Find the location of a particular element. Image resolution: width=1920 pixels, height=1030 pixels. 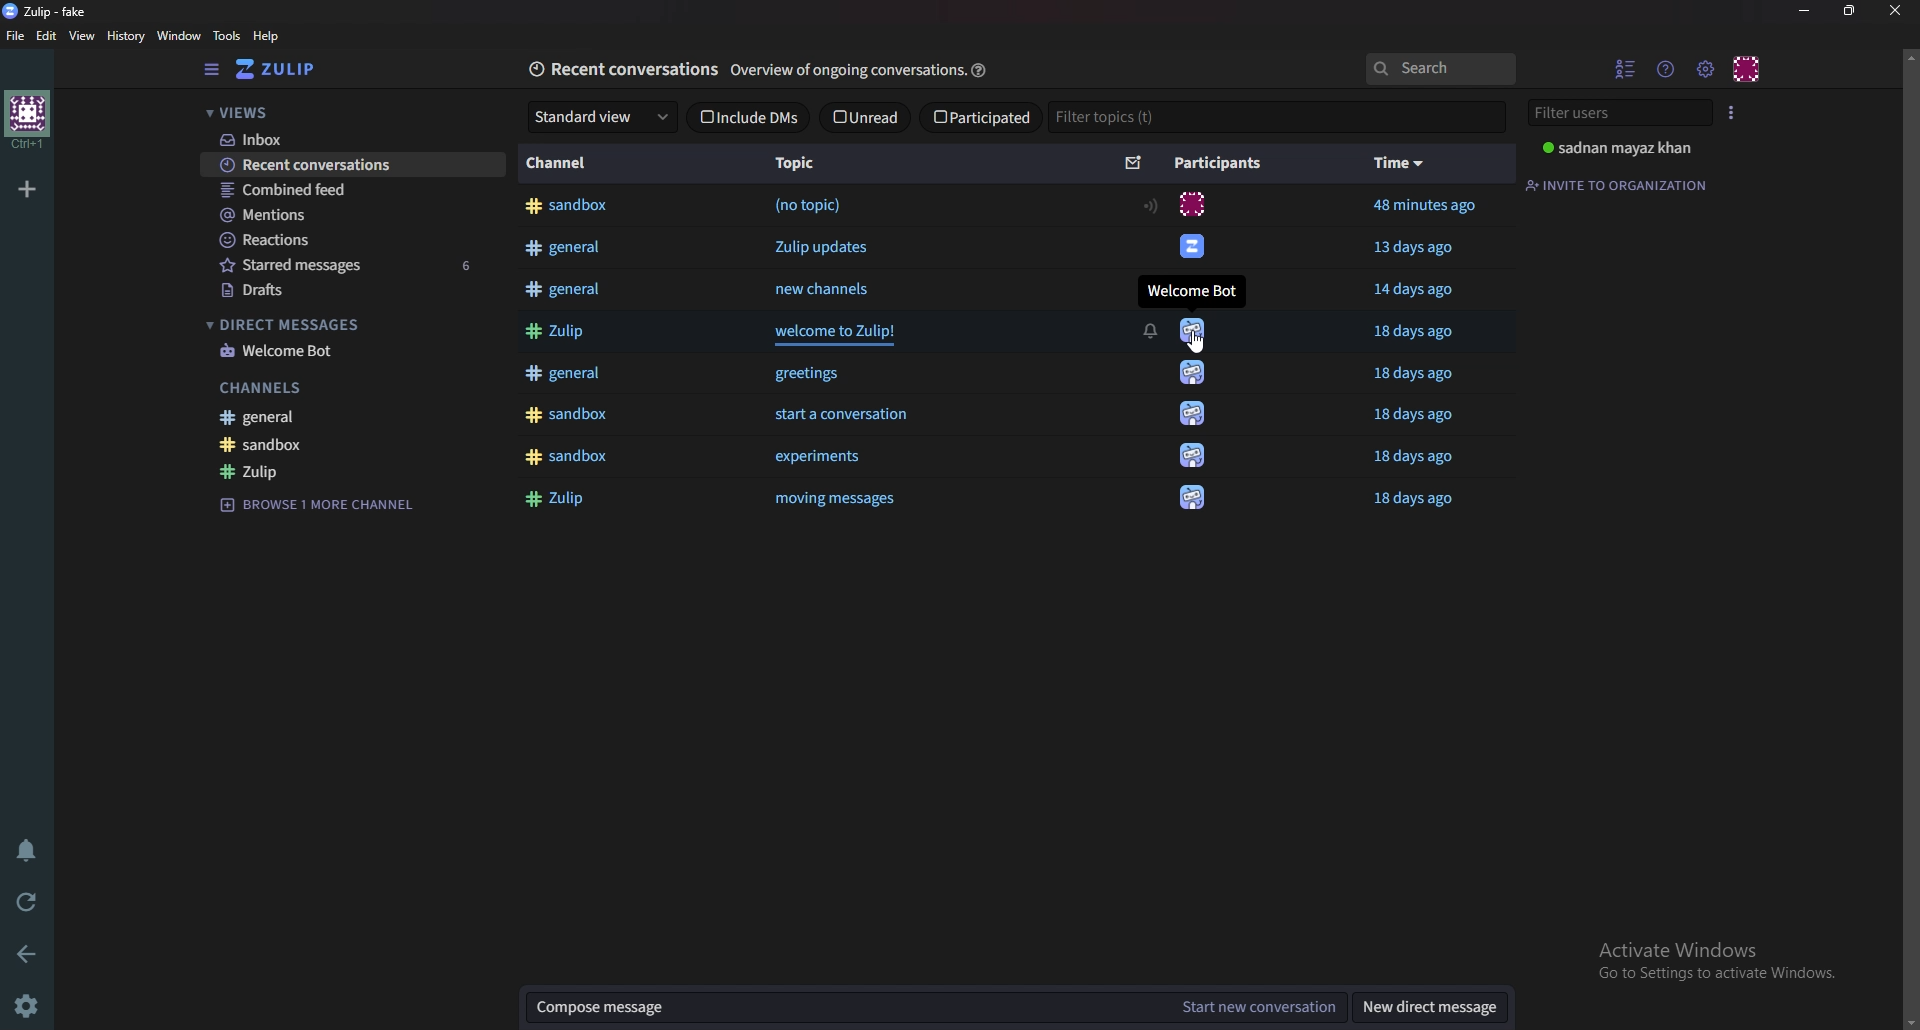

experiments is located at coordinates (818, 458).